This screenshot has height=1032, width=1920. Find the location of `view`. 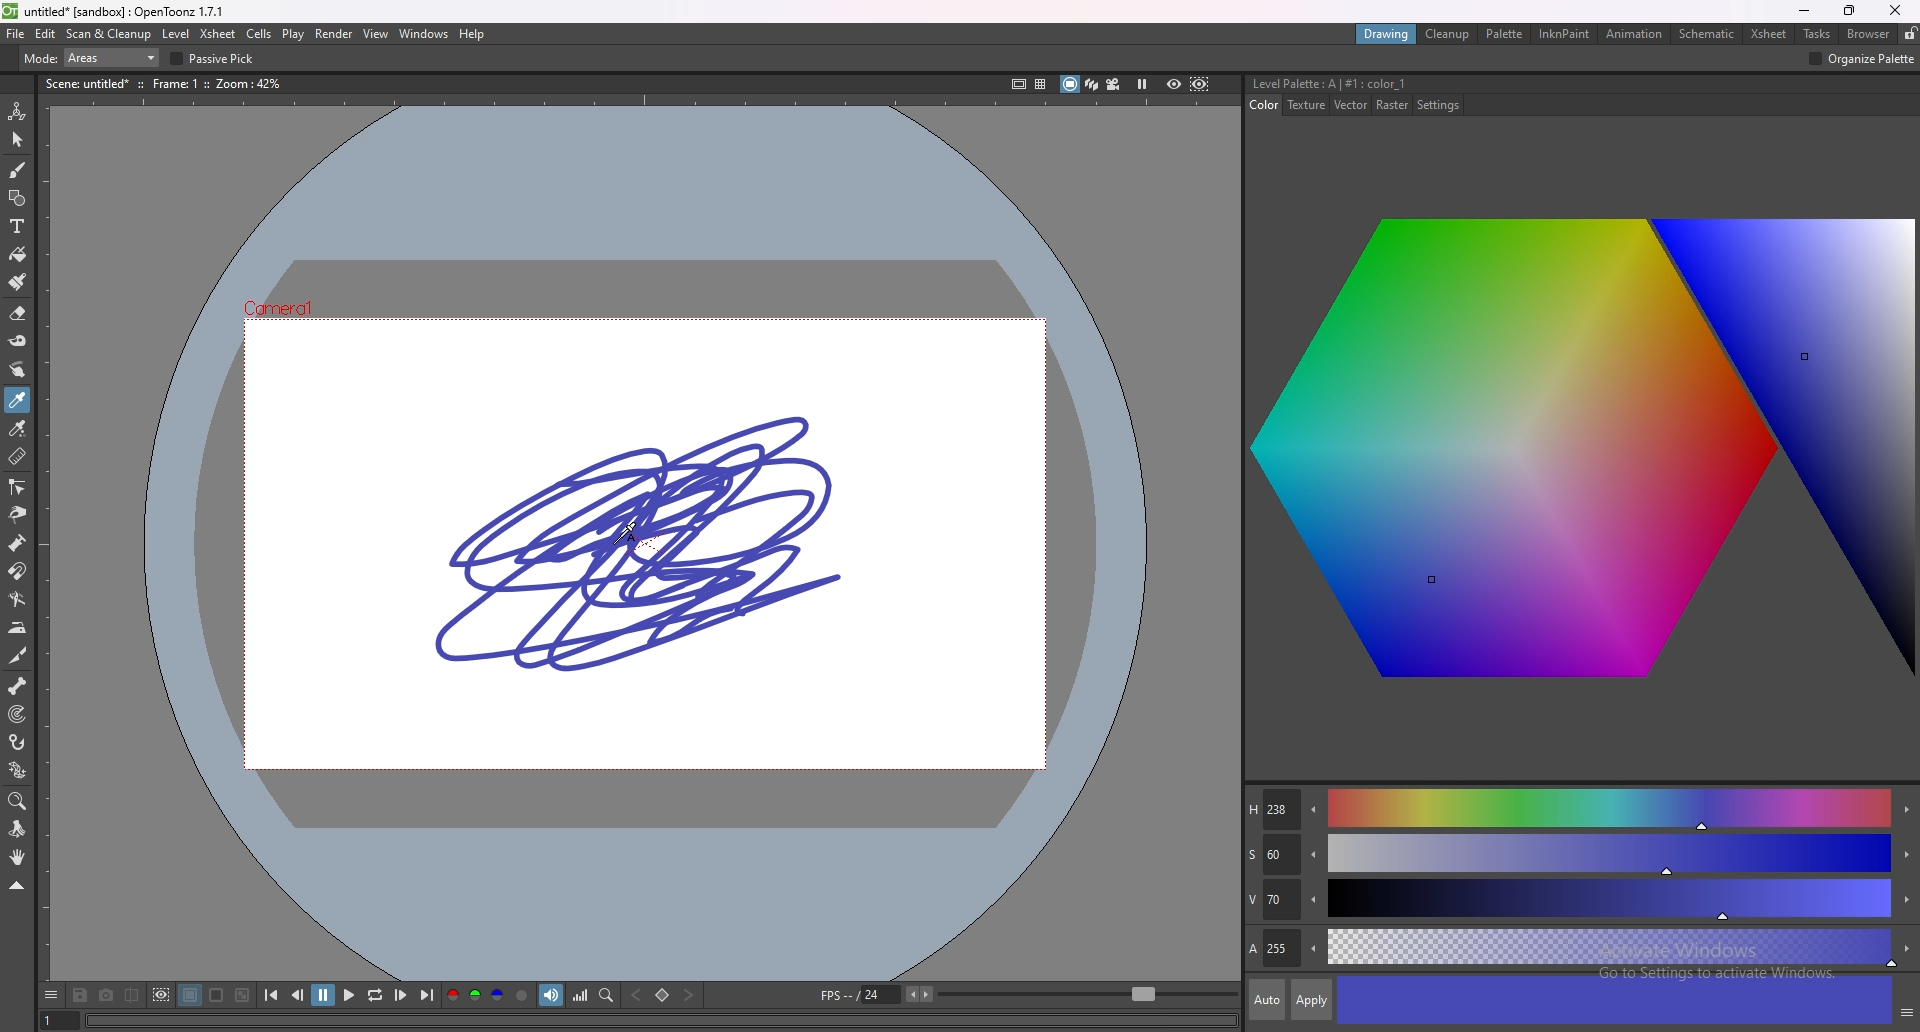

view is located at coordinates (378, 34).